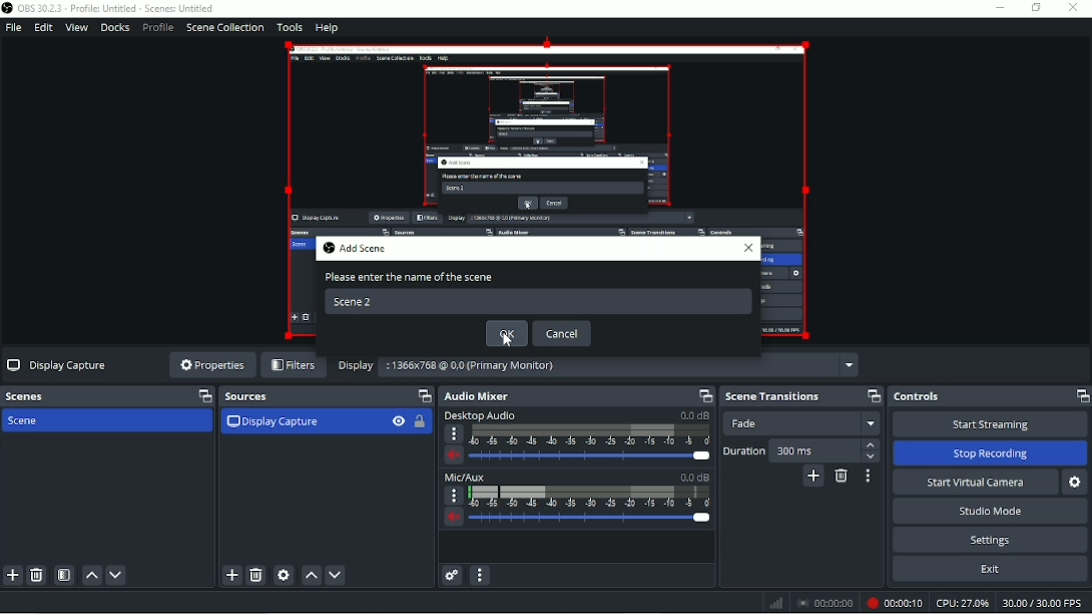  I want to click on Start streaming, so click(990, 424).